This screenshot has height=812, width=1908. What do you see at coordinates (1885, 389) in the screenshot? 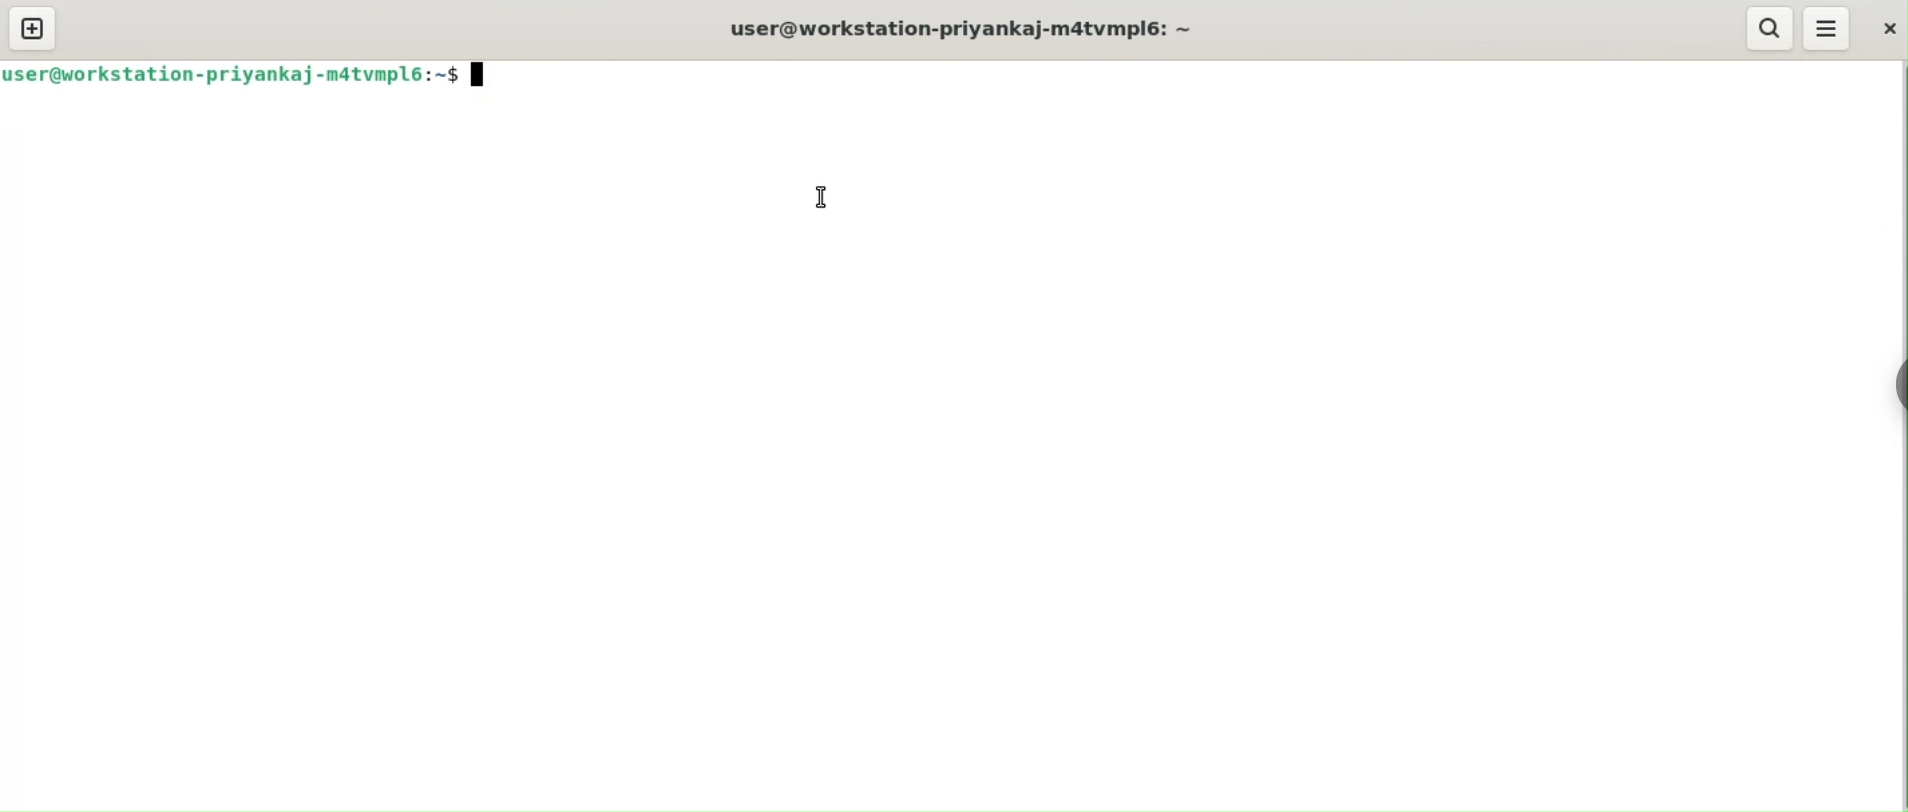
I see `chrome options` at bounding box center [1885, 389].